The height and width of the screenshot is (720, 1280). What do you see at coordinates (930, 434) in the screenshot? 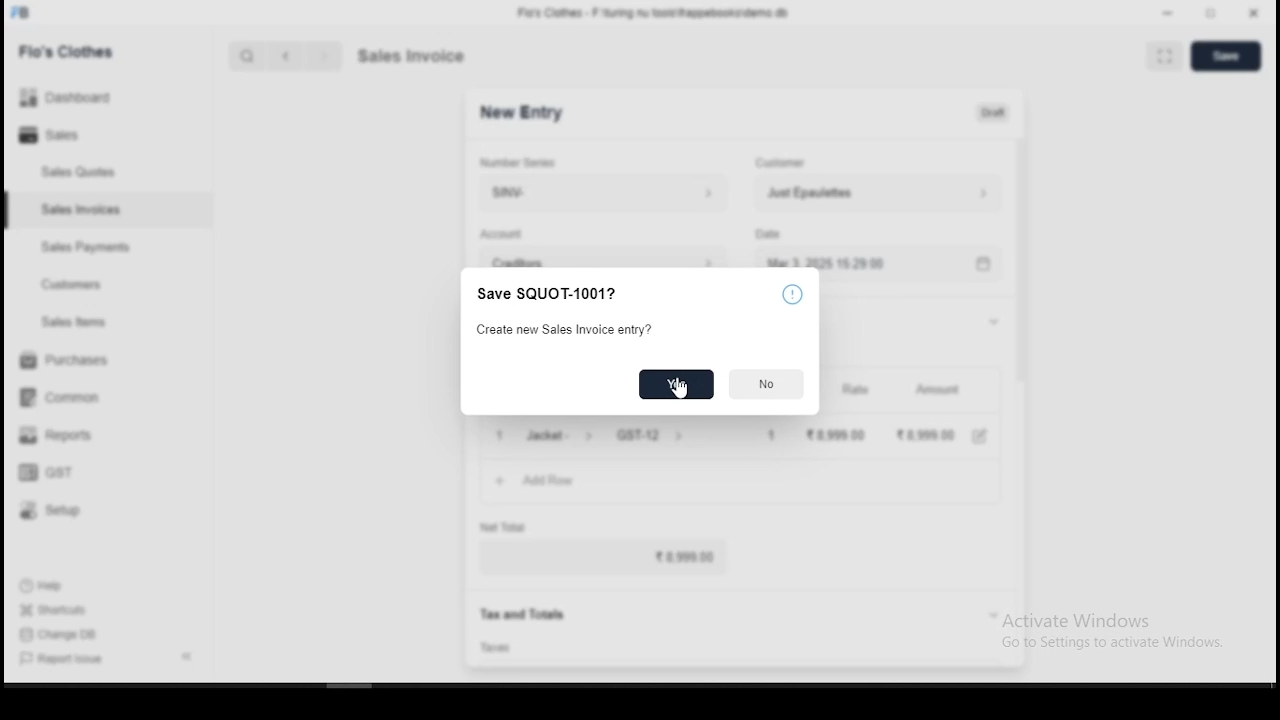
I see `28,999.00` at bounding box center [930, 434].